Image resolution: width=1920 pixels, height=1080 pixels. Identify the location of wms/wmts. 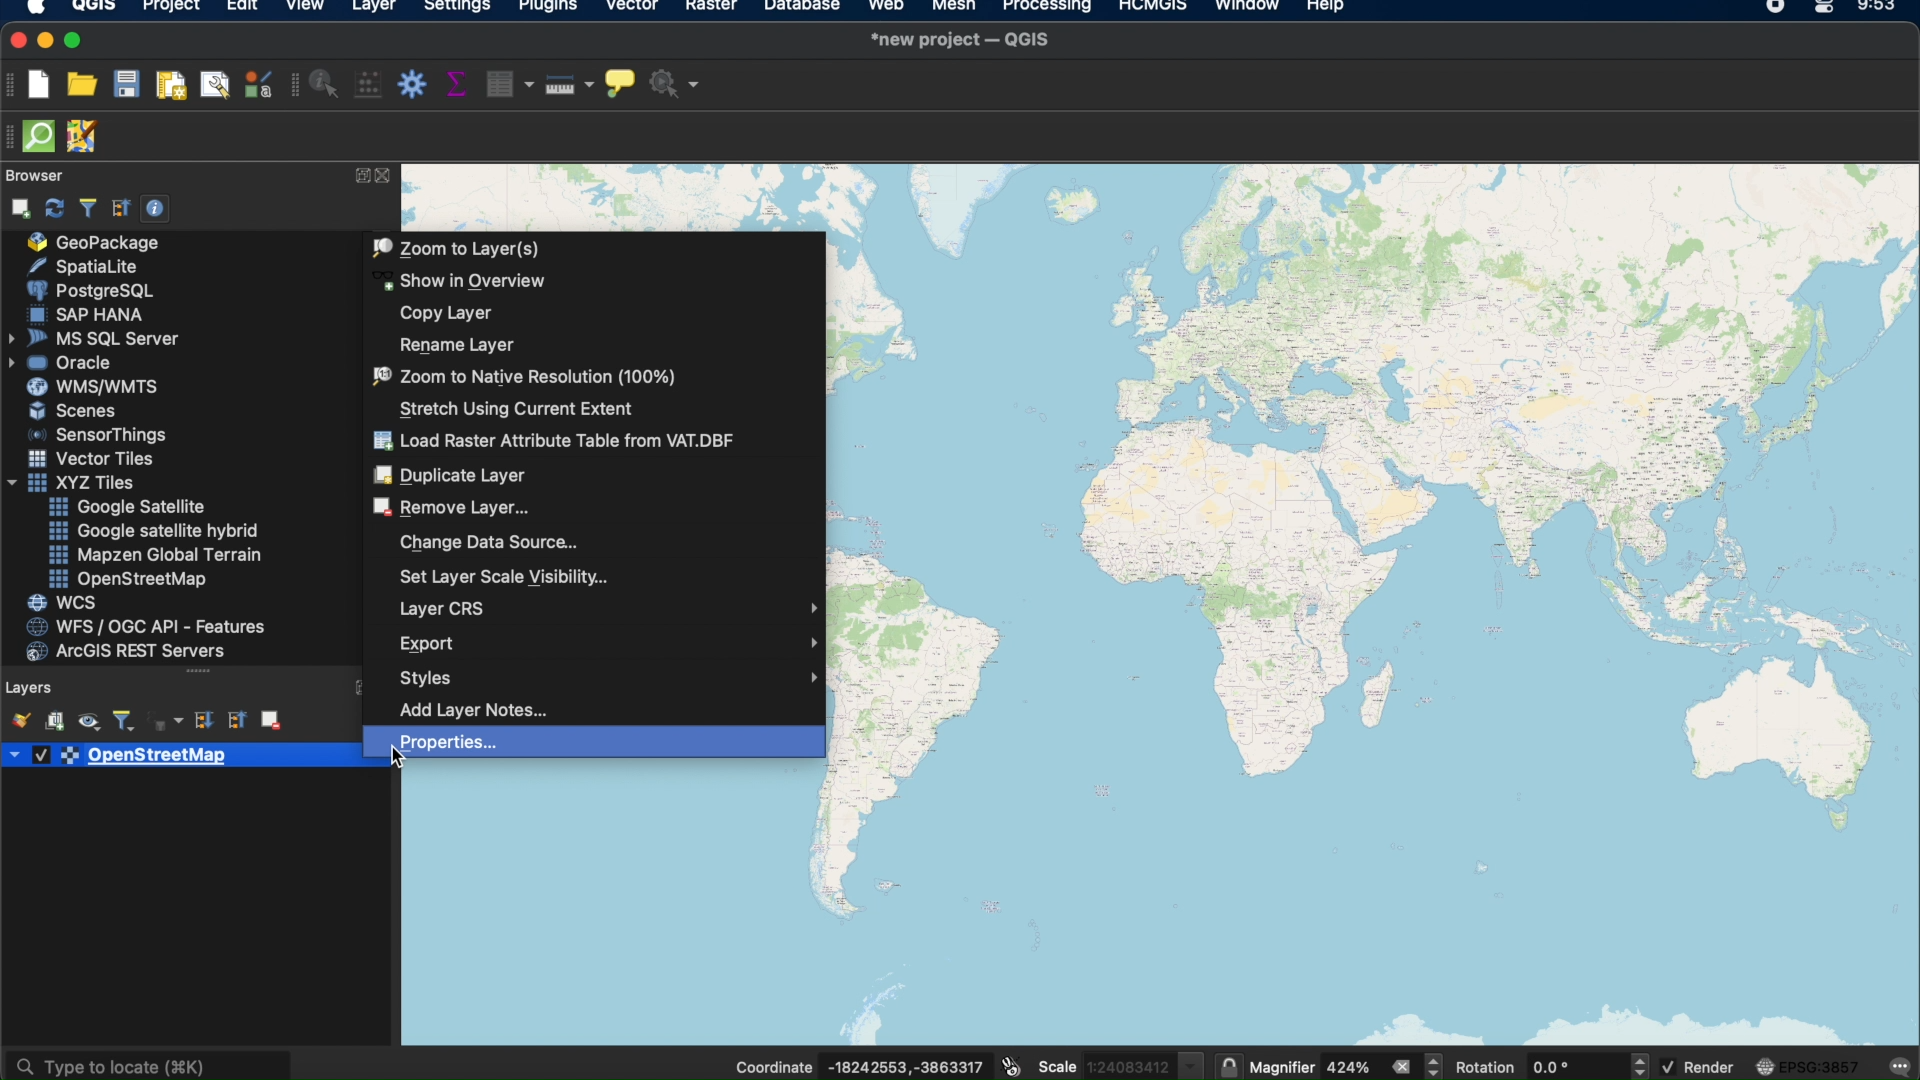
(86, 387).